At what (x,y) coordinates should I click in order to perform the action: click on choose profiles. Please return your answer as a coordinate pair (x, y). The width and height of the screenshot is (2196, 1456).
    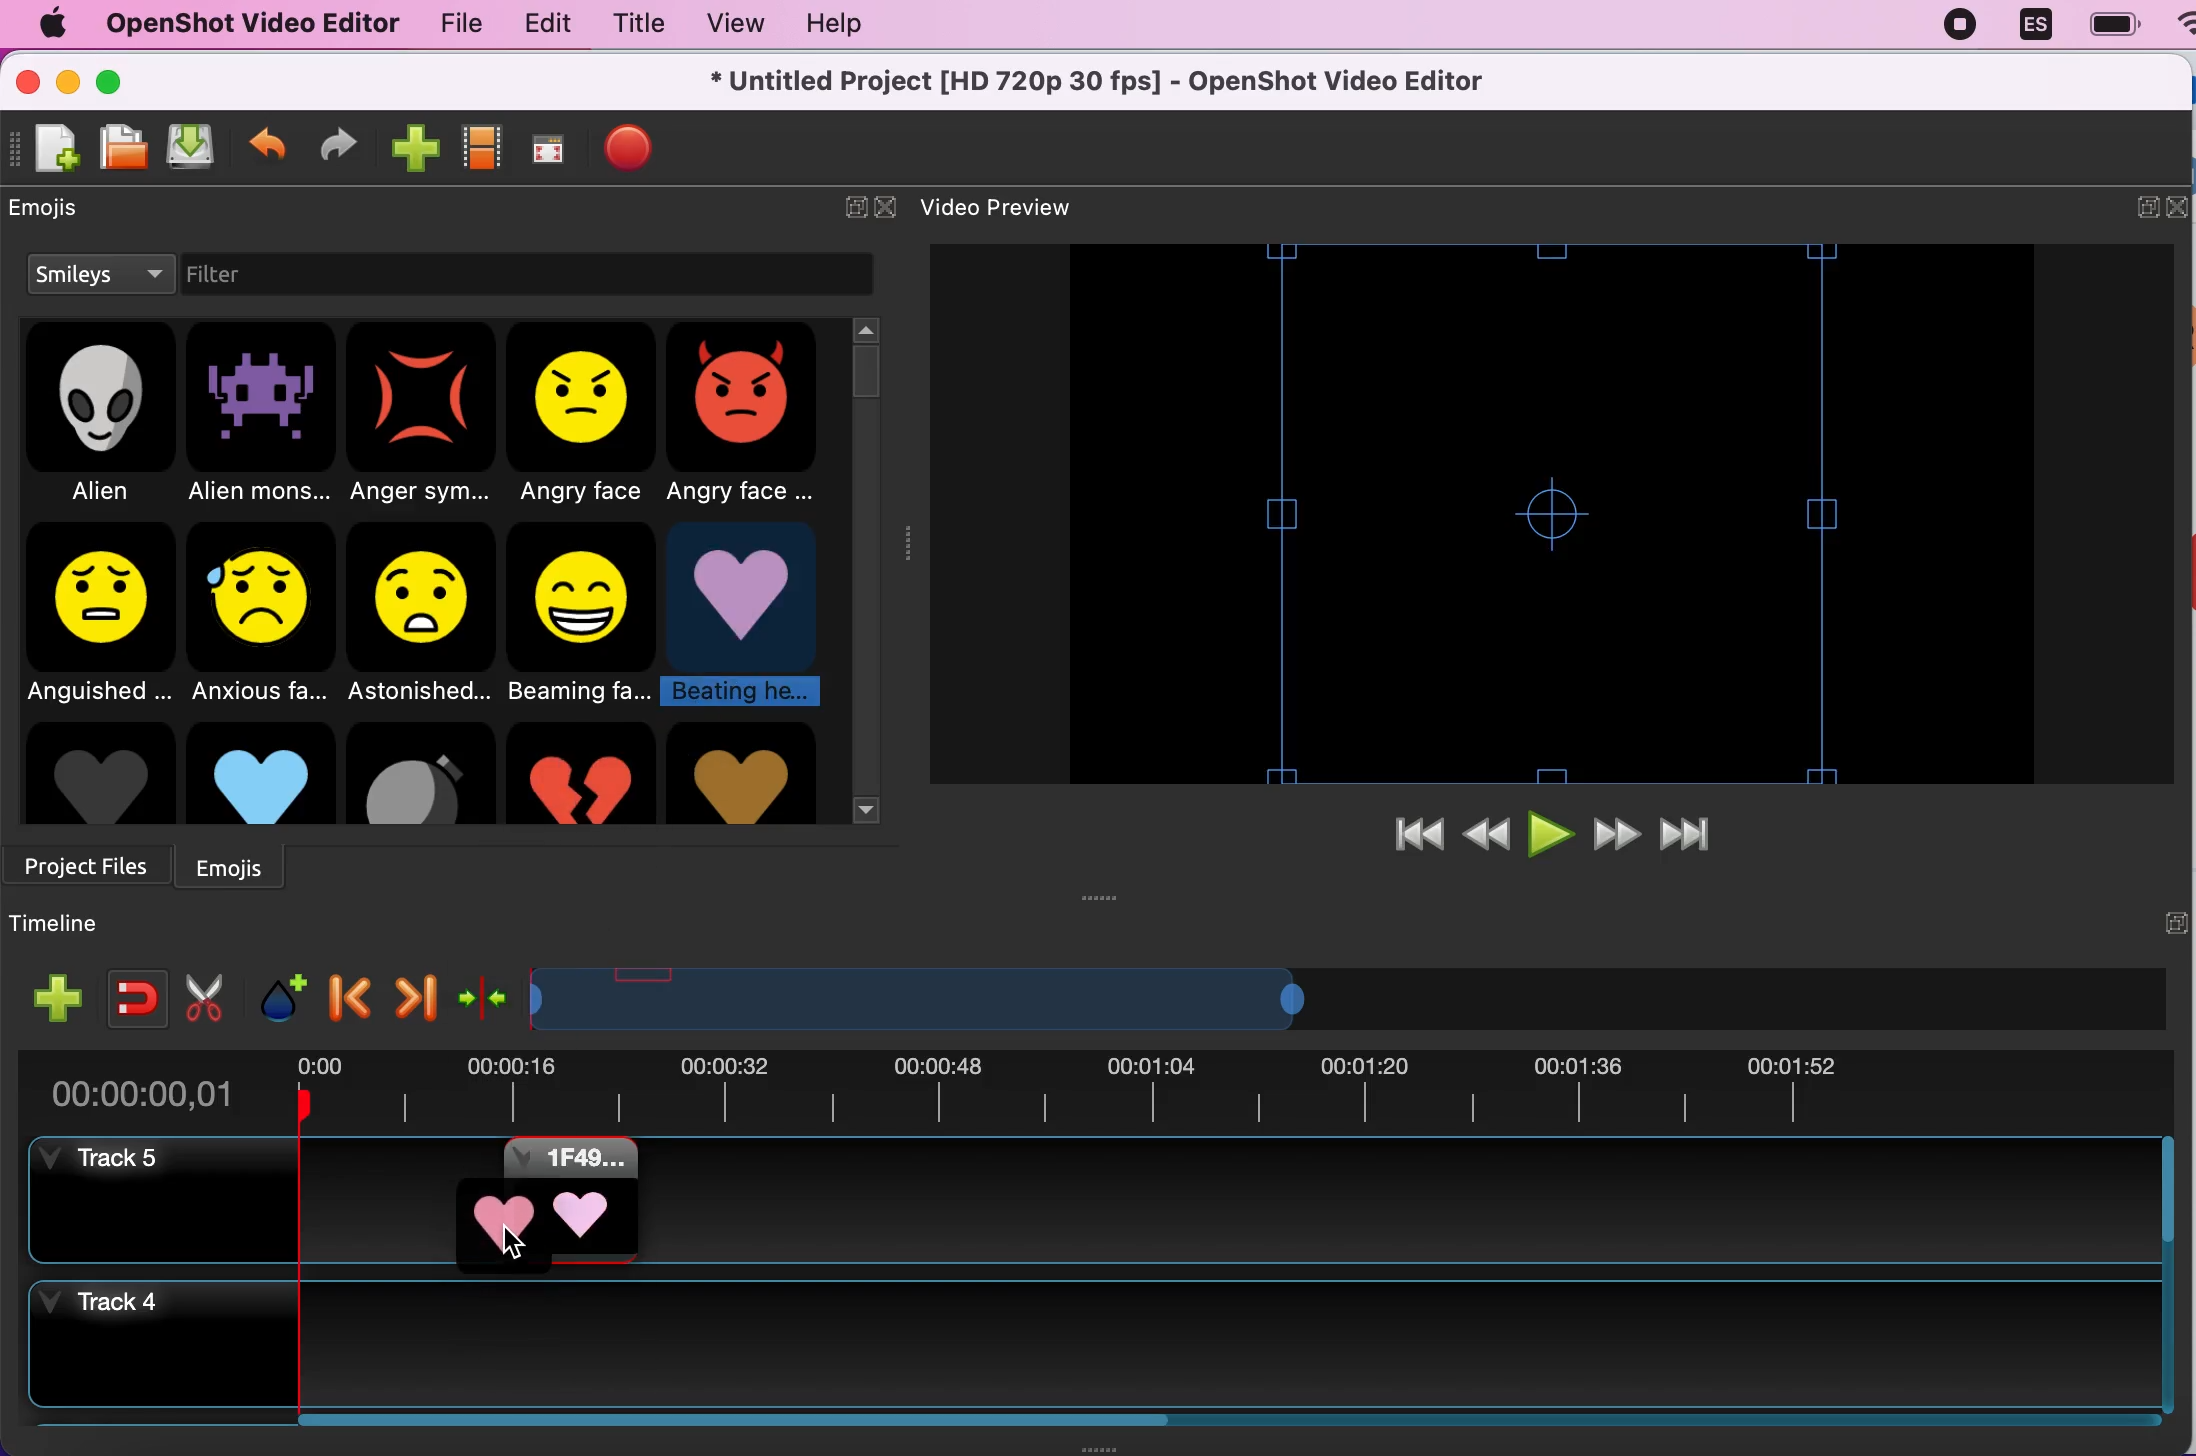
    Looking at the image, I should click on (482, 148).